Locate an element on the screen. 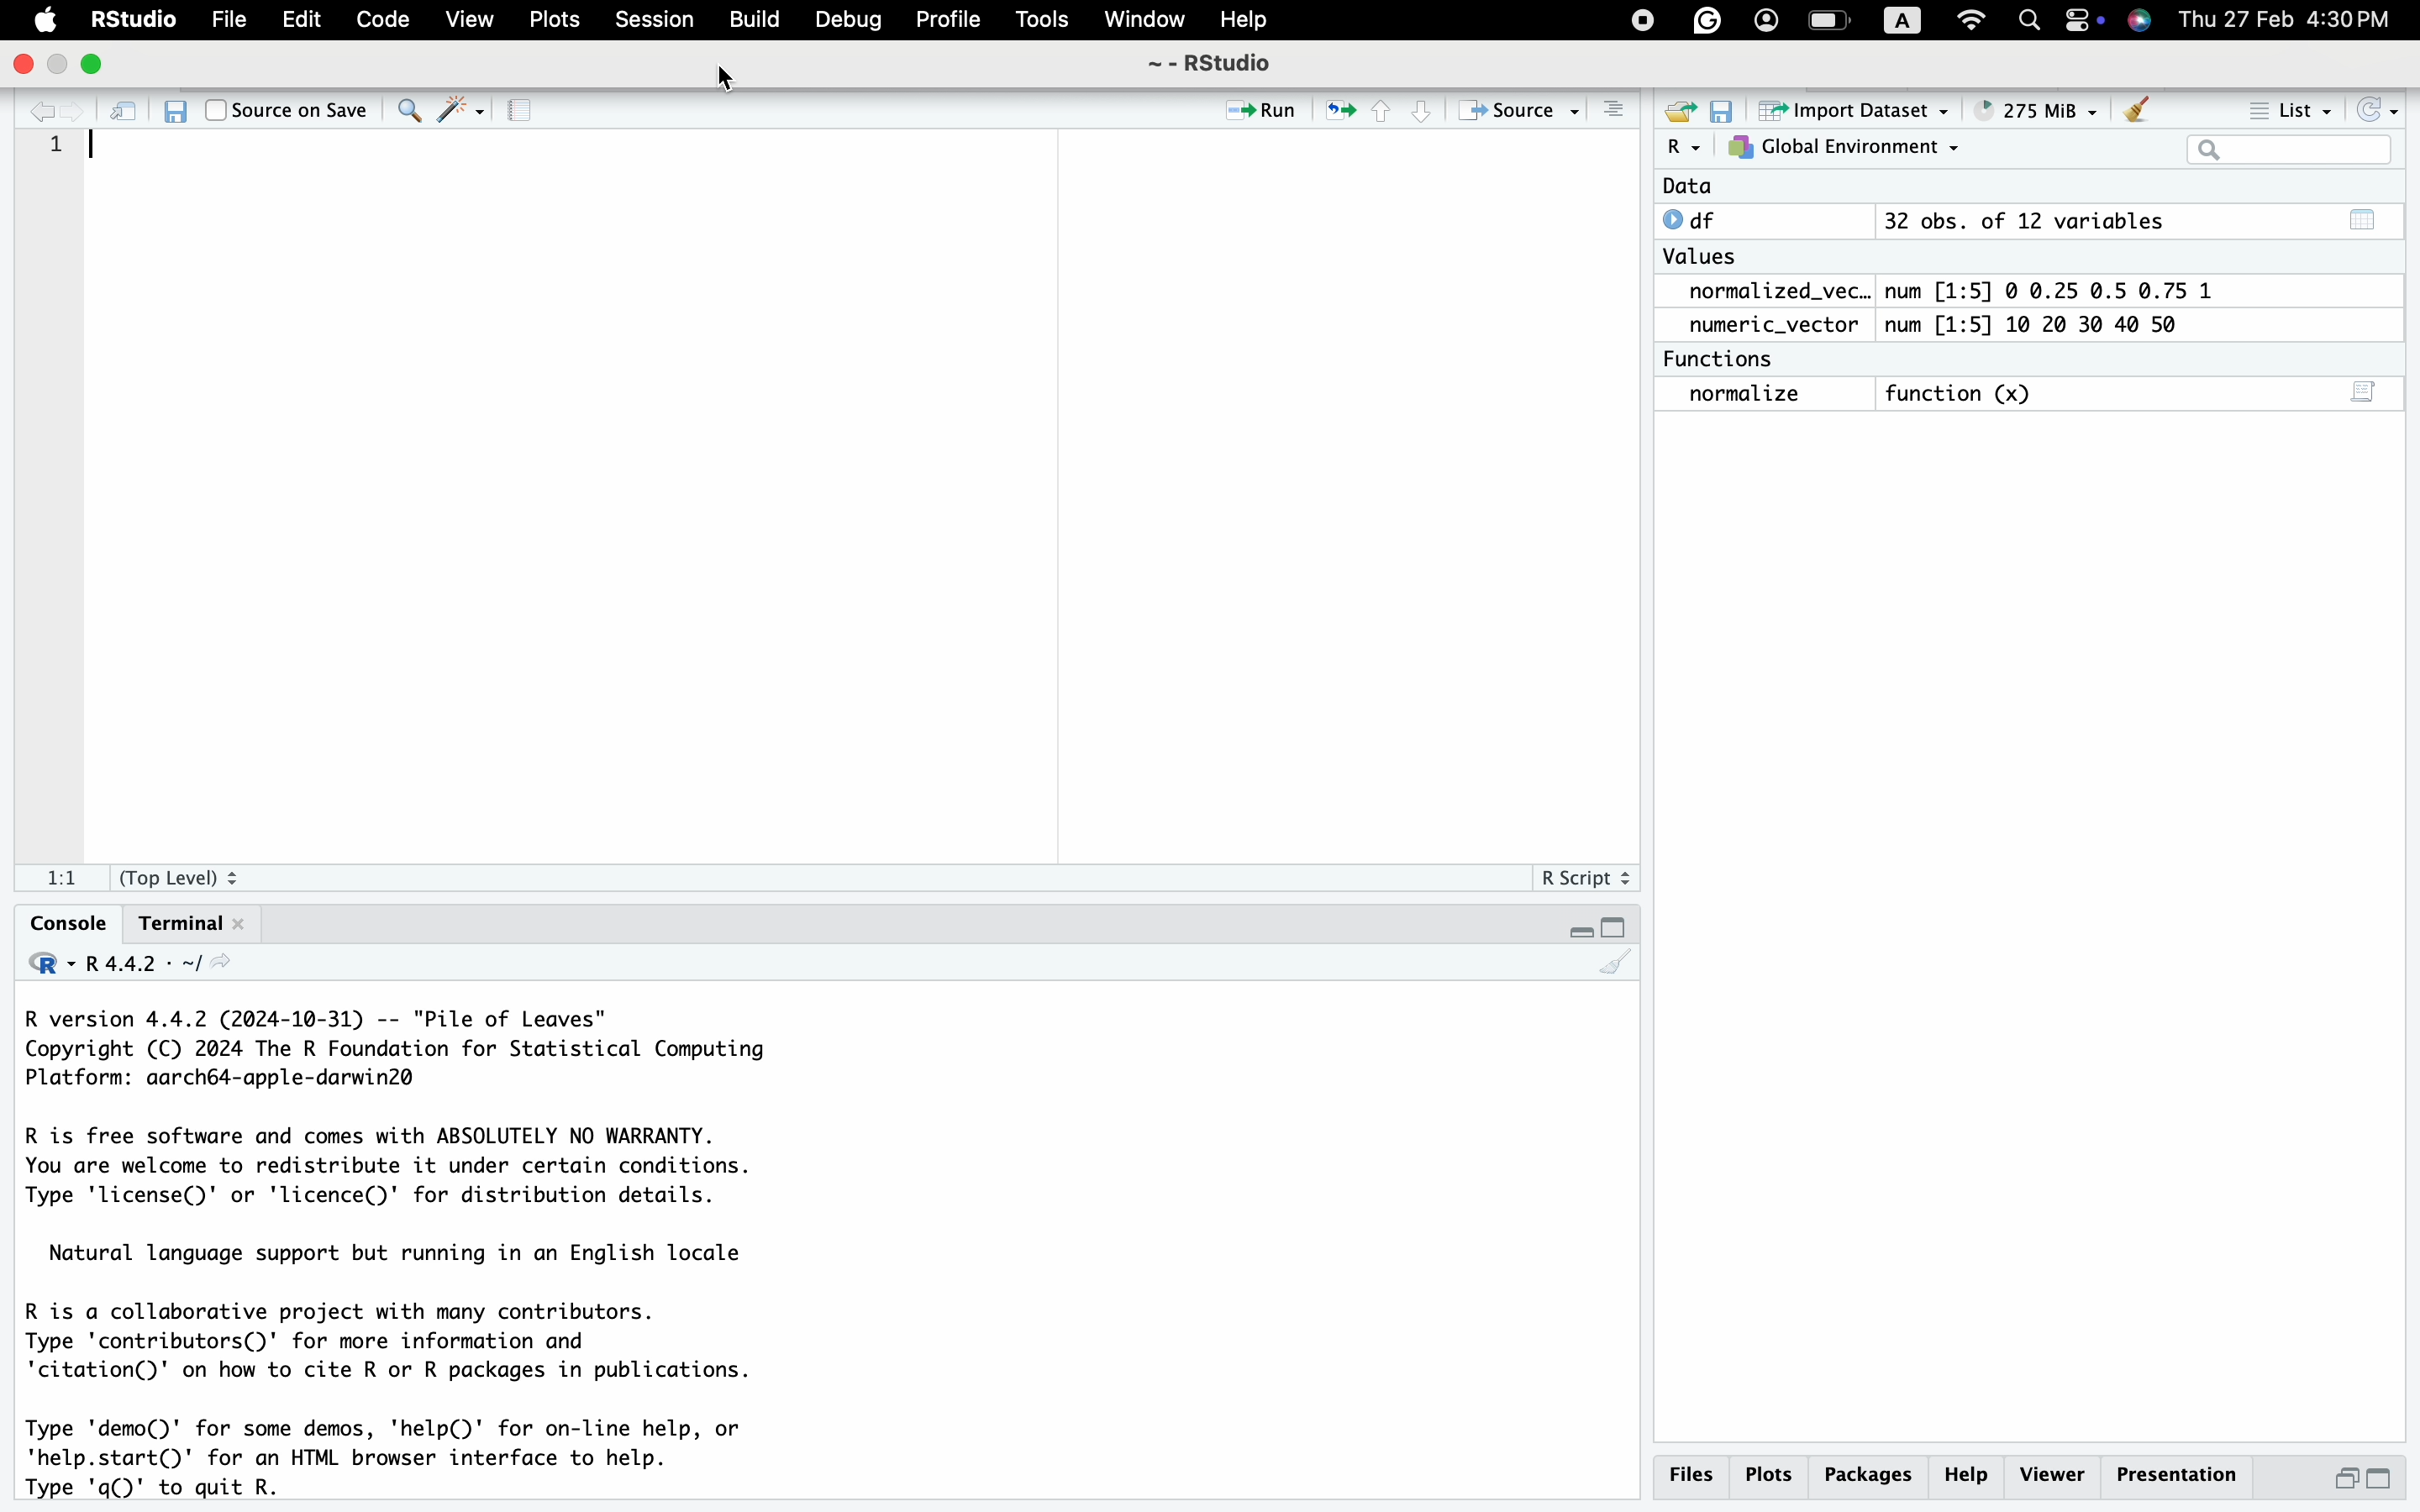  R 4.4.2 . ~/ is located at coordinates (143, 966).